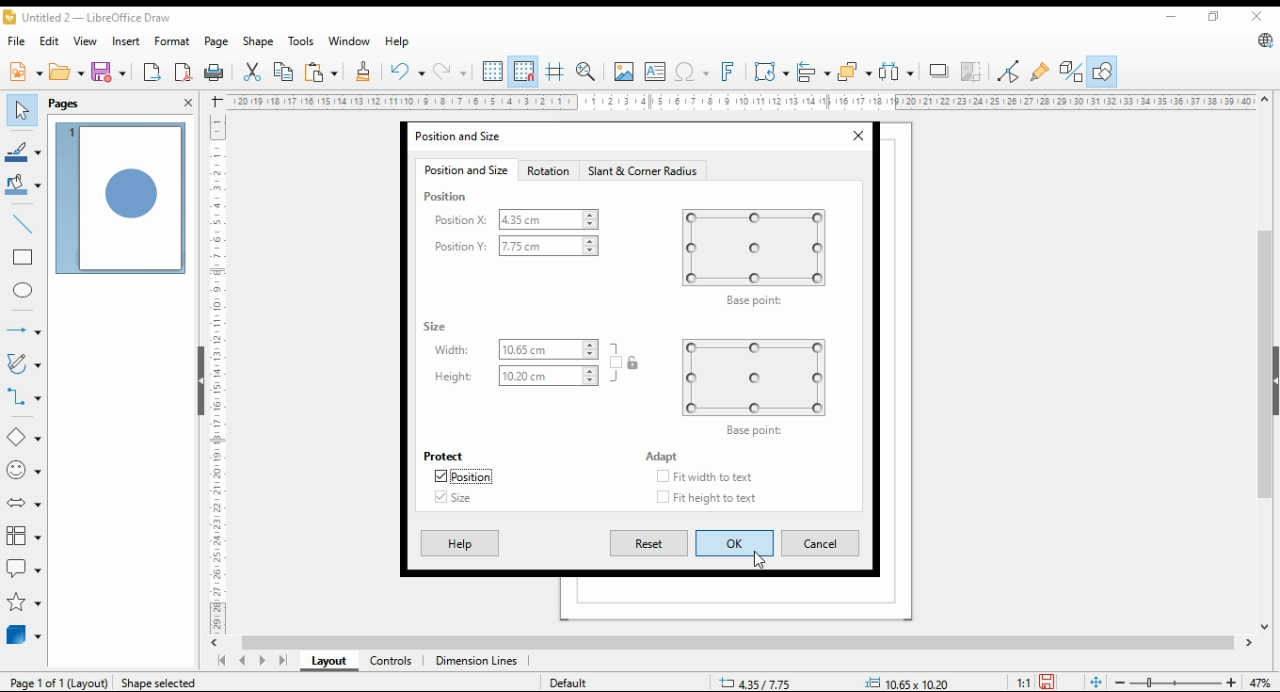  What do you see at coordinates (152, 72) in the screenshot?
I see `export` at bounding box center [152, 72].